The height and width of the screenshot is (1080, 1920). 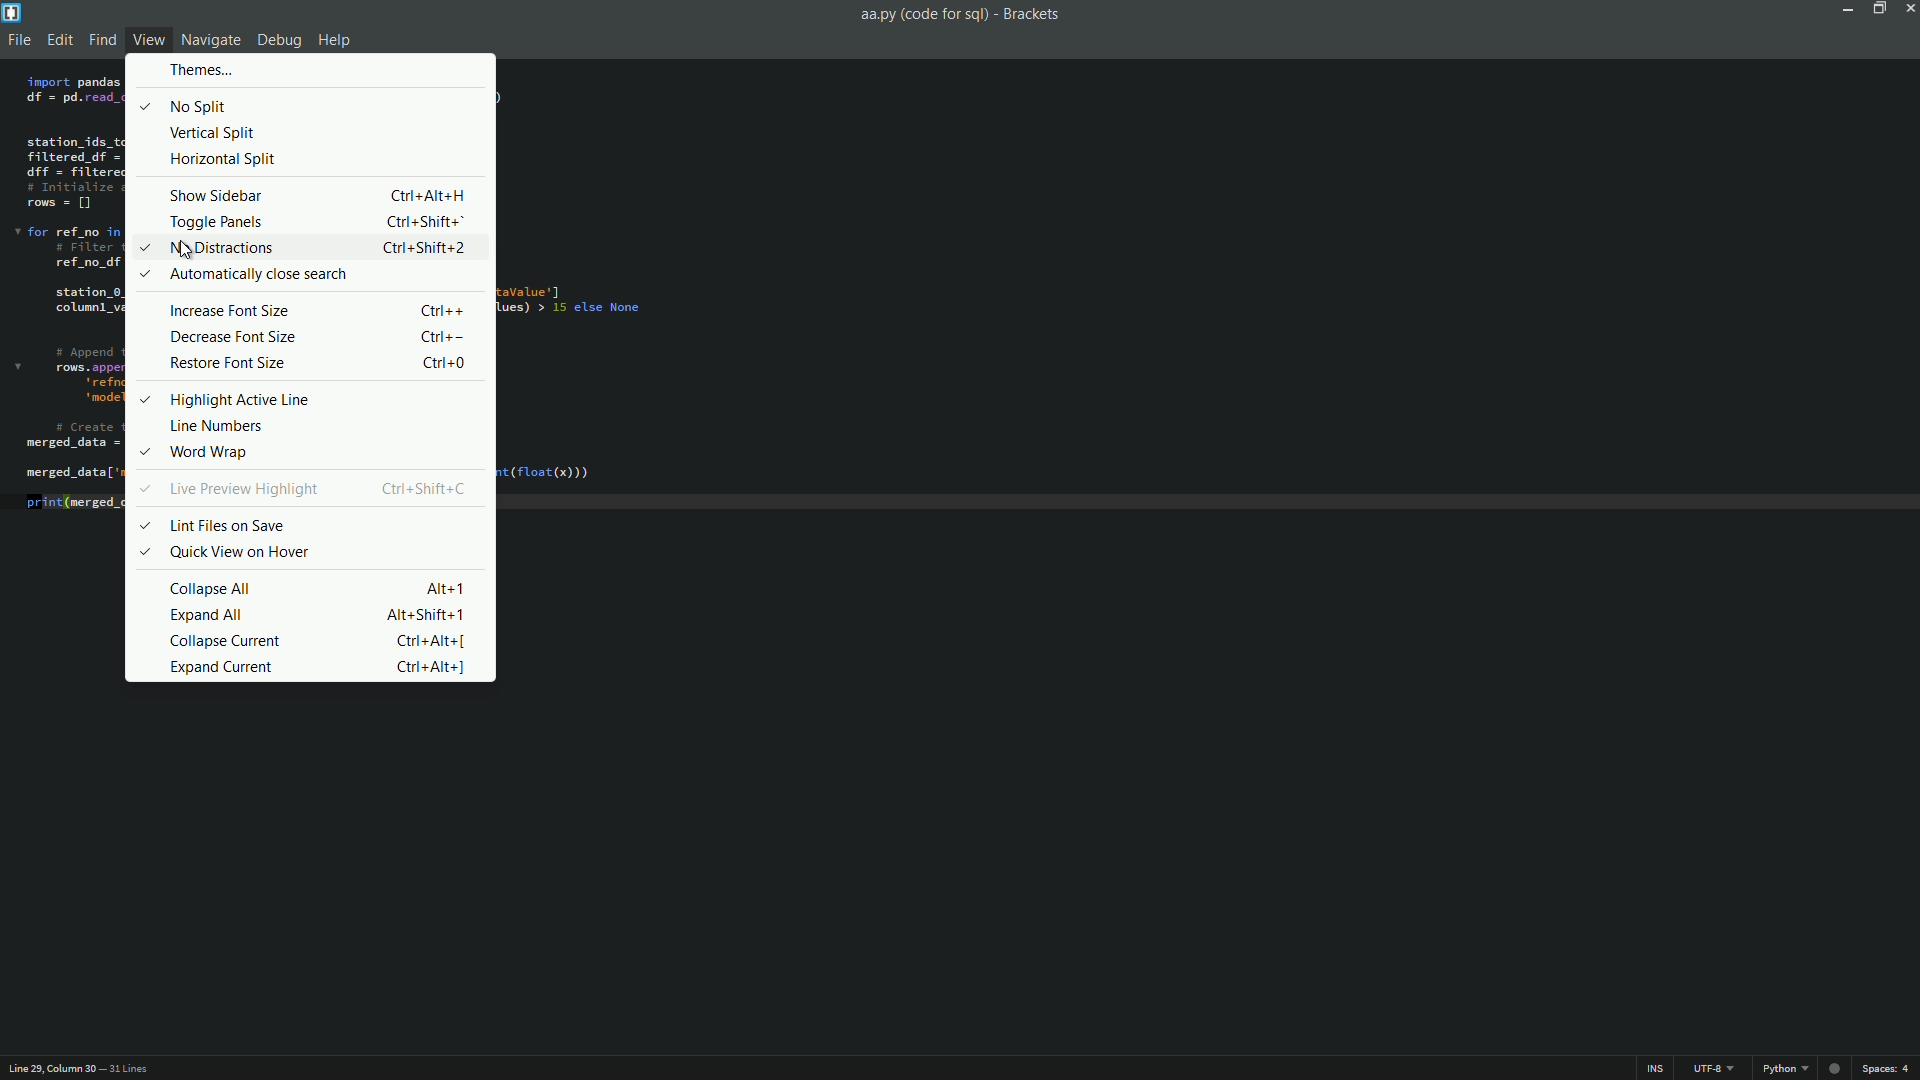 I want to click on Quick view on hover, so click(x=227, y=551).